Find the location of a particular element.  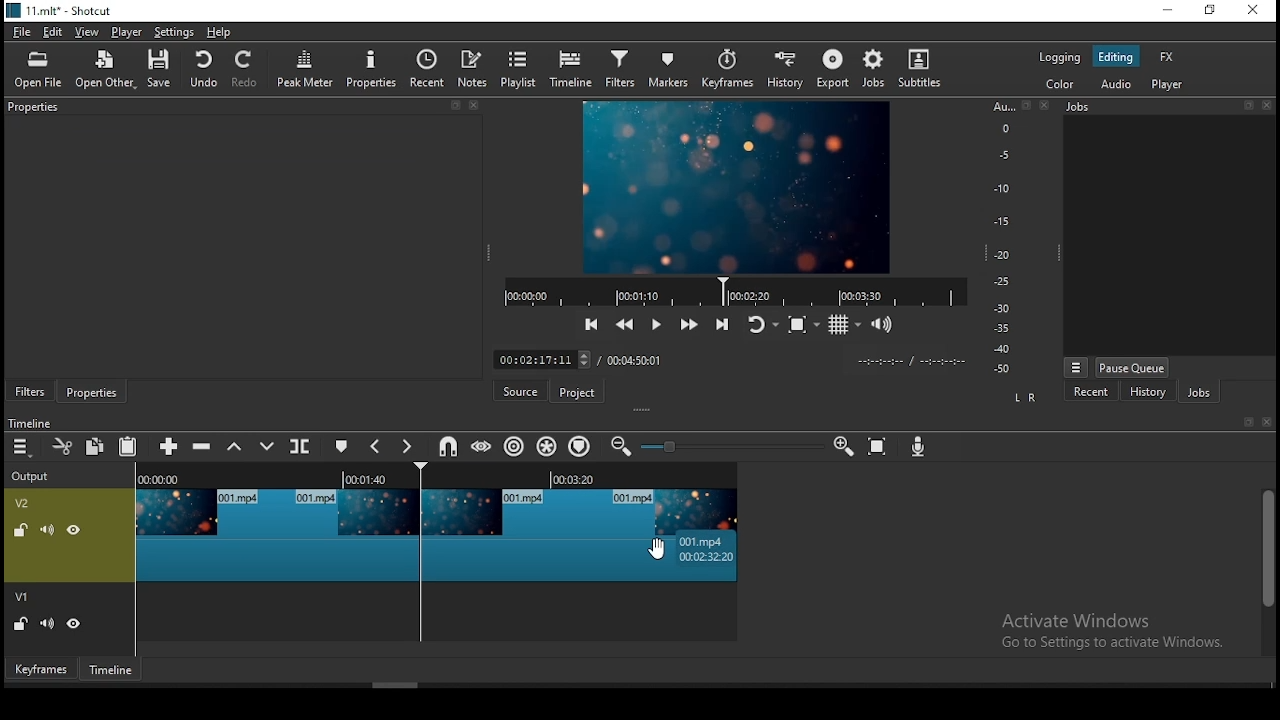

jobs is located at coordinates (1199, 392).